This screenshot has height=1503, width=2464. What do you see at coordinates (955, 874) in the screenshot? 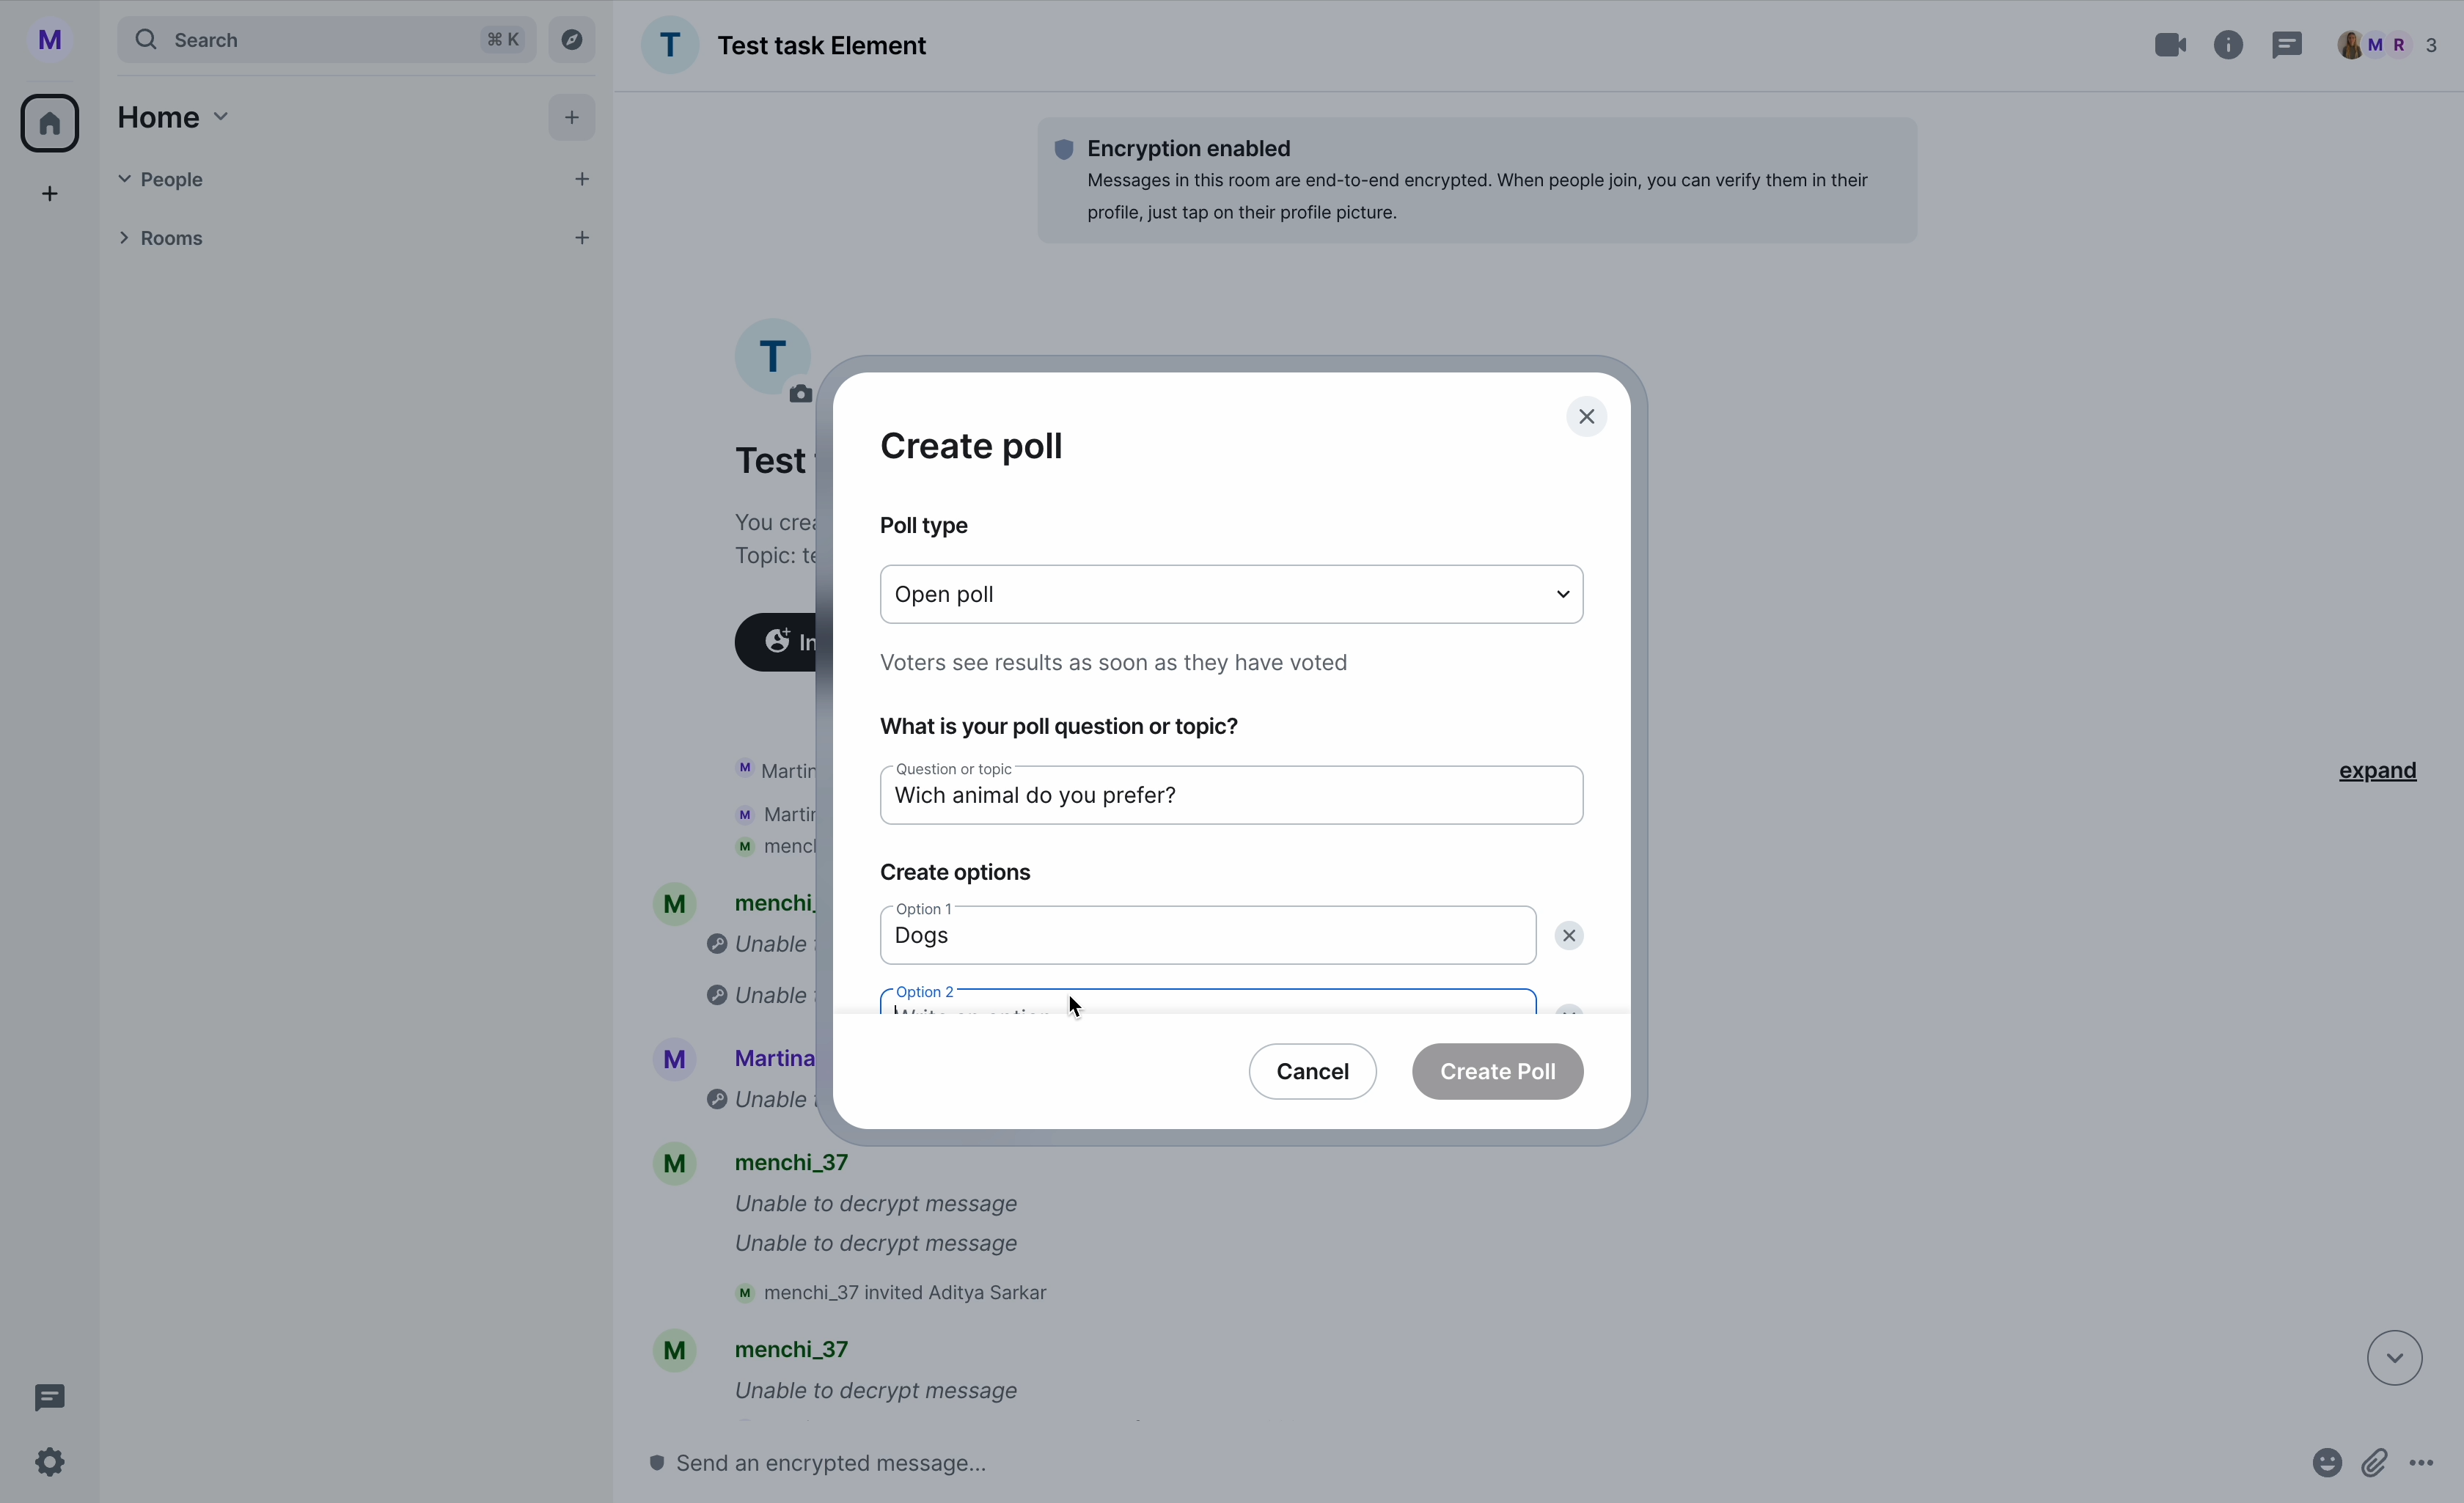
I see `create options` at bounding box center [955, 874].